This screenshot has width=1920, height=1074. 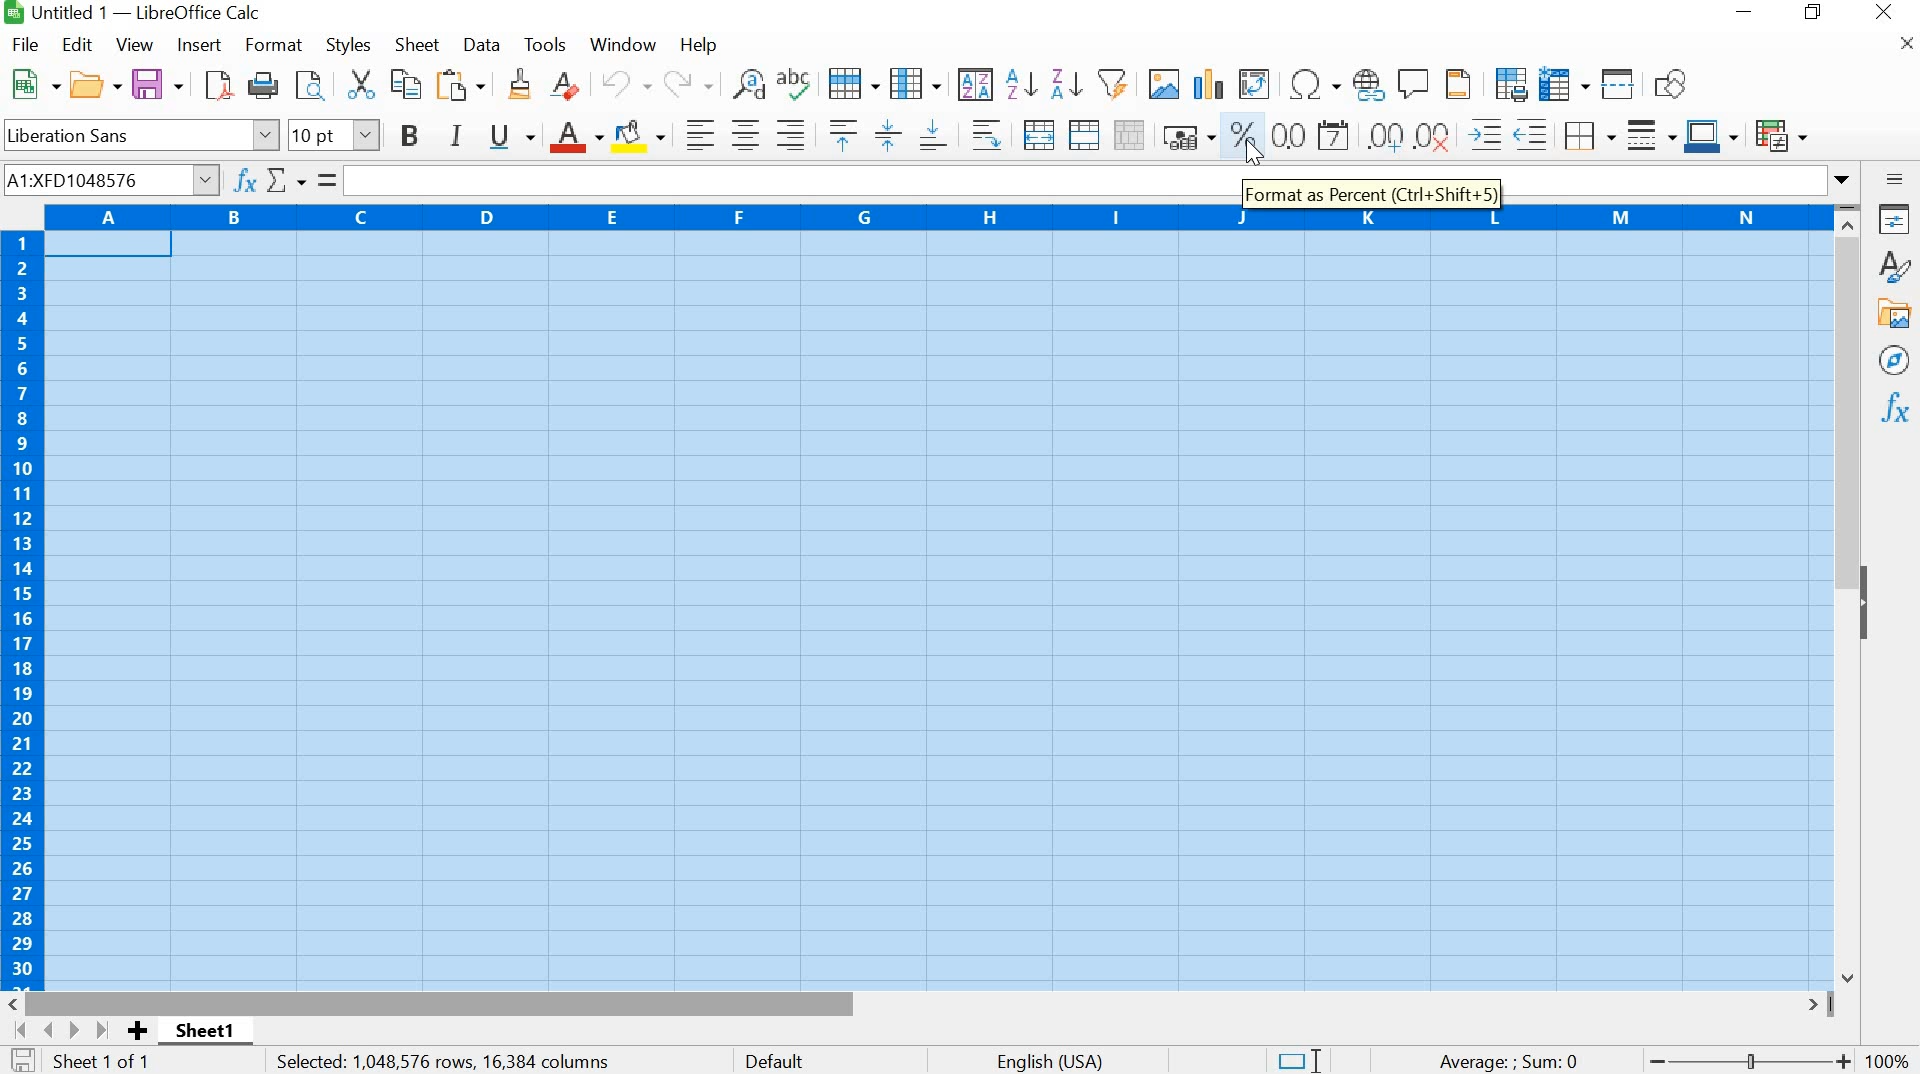 What do you see at coordinates (1786, 137) in the screenshot?
I see `Conditional` at bounding box center [1786, 137].